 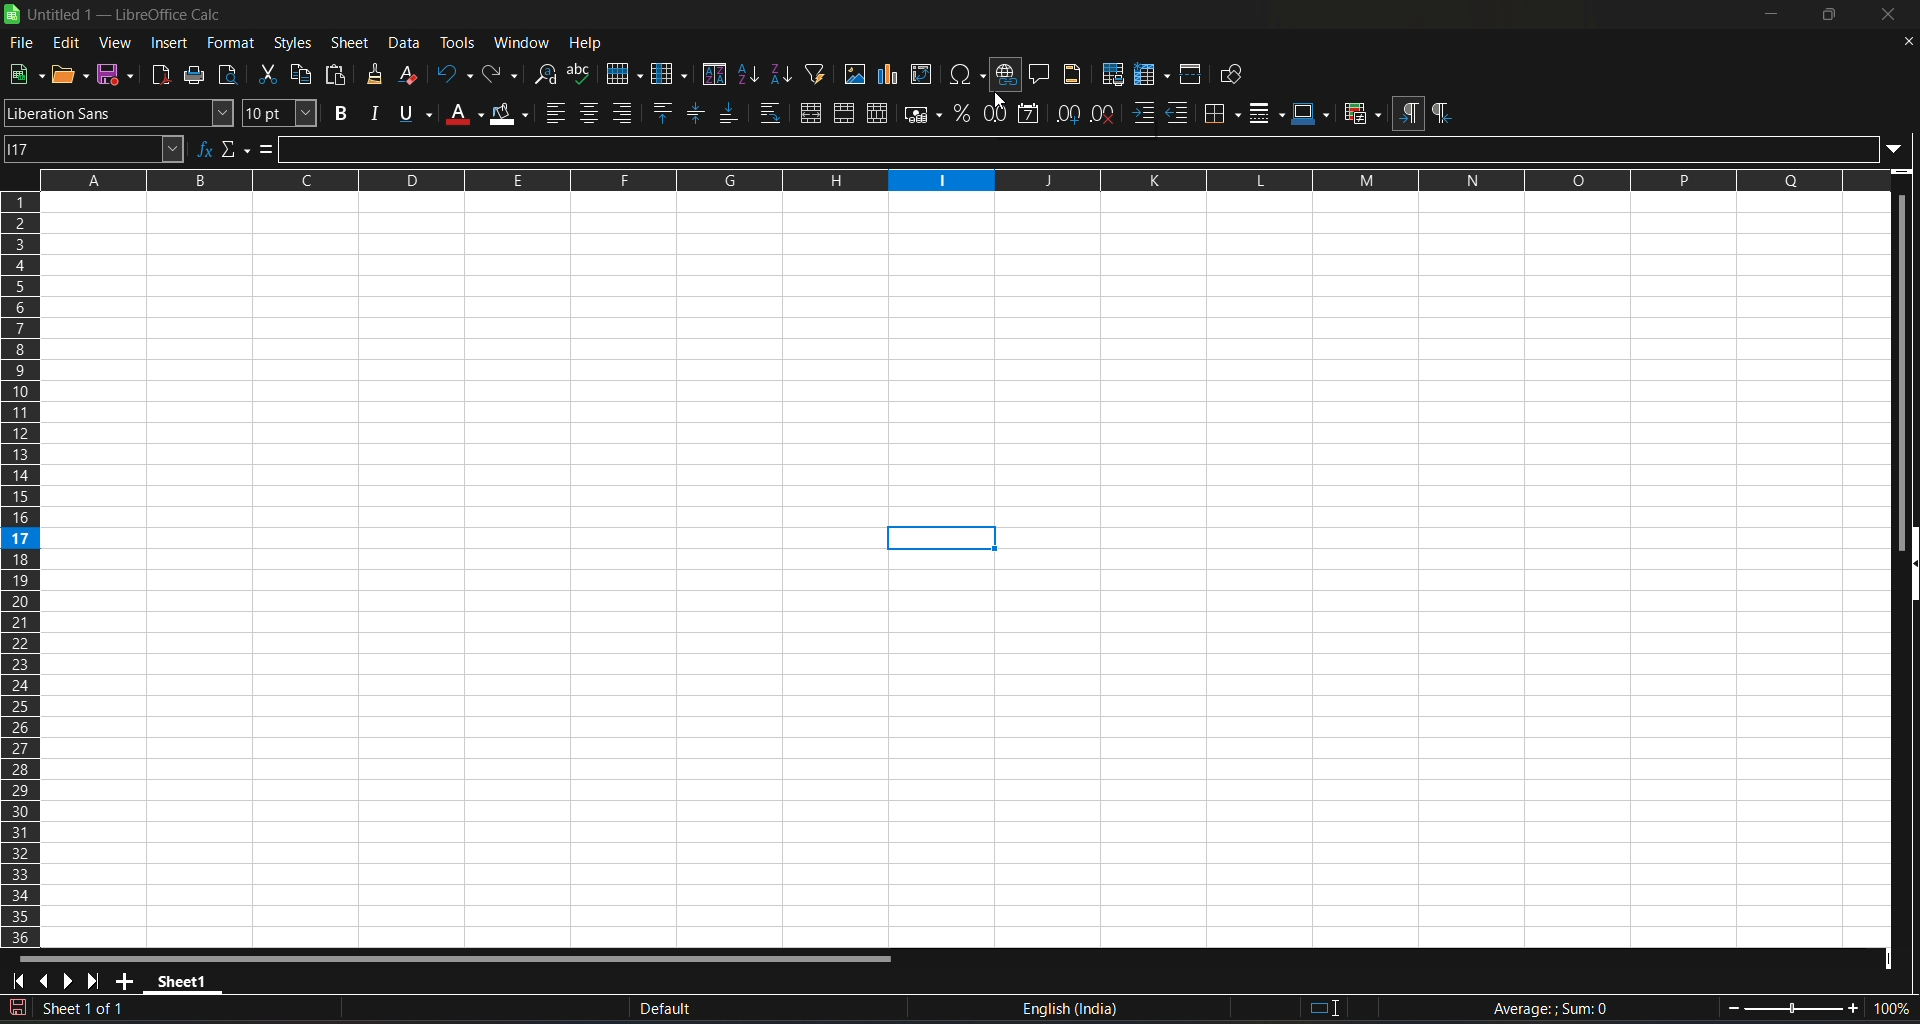 I want to click on decrease indent, so click(x=1180, y=114).